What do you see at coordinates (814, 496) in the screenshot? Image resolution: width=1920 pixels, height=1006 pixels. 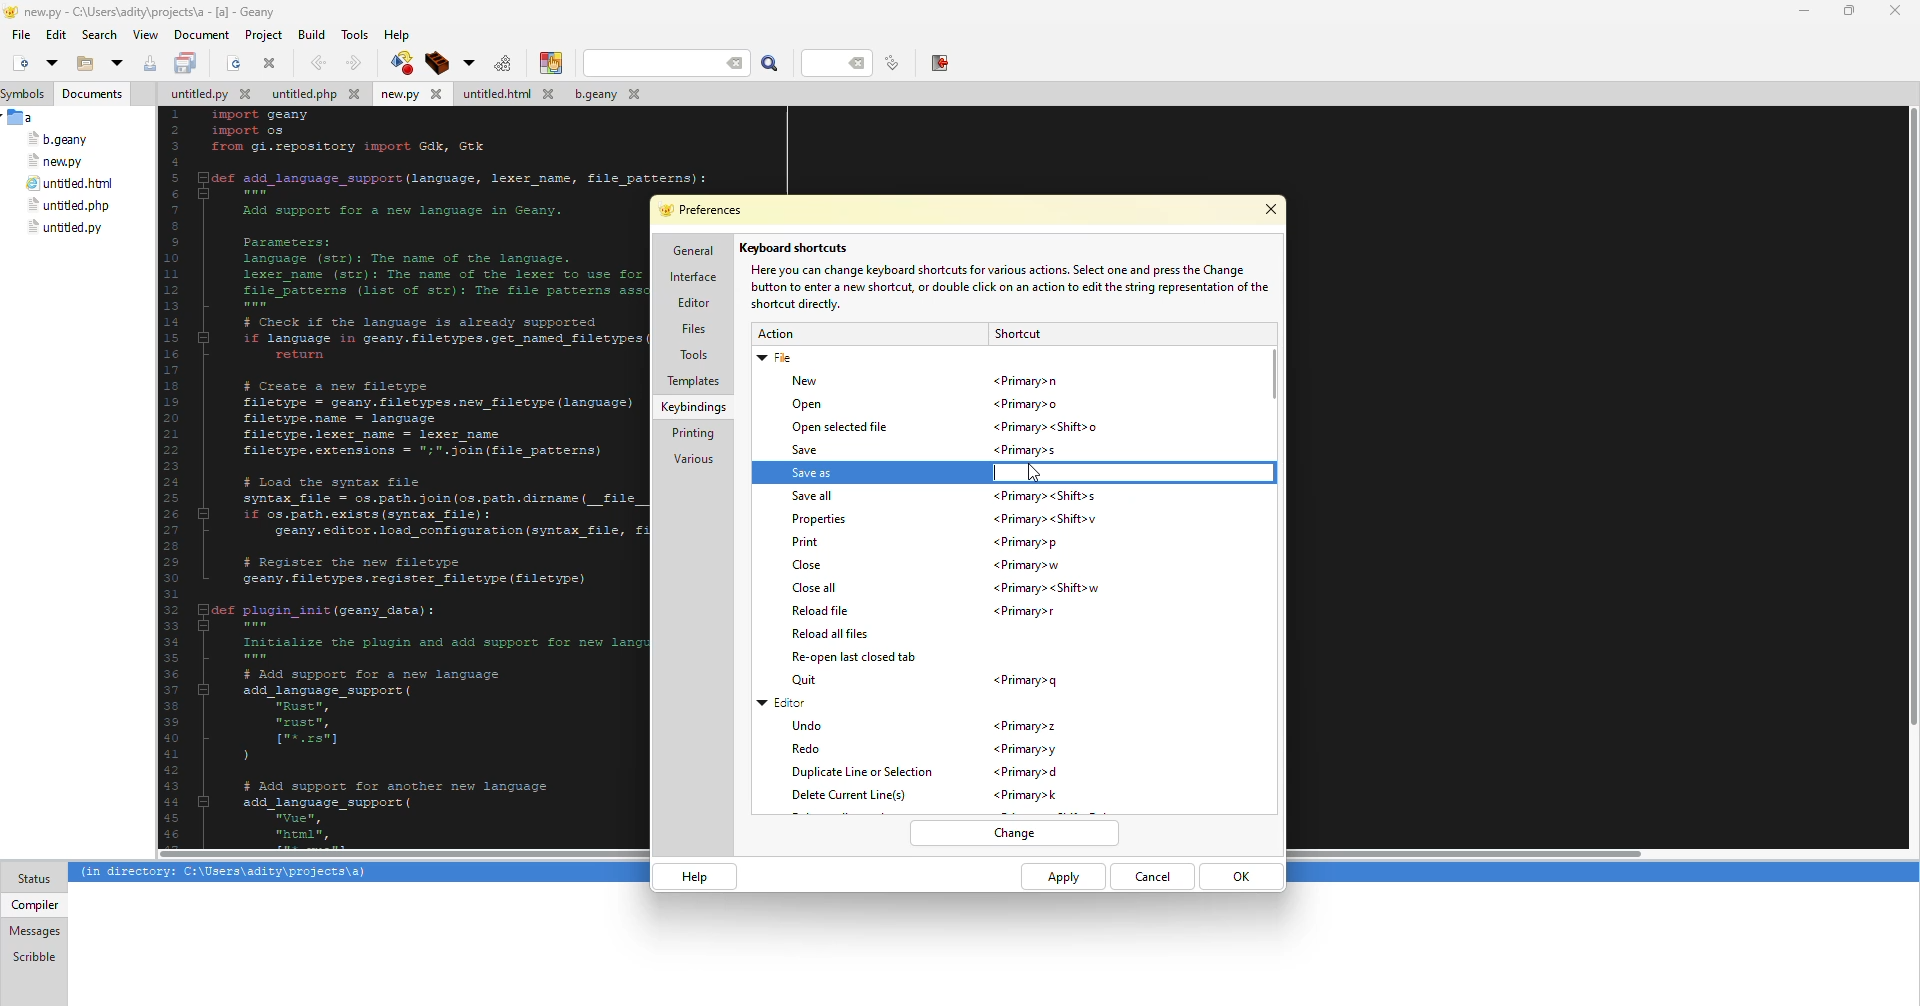 I see `save all` at bounding box center [814, 496].